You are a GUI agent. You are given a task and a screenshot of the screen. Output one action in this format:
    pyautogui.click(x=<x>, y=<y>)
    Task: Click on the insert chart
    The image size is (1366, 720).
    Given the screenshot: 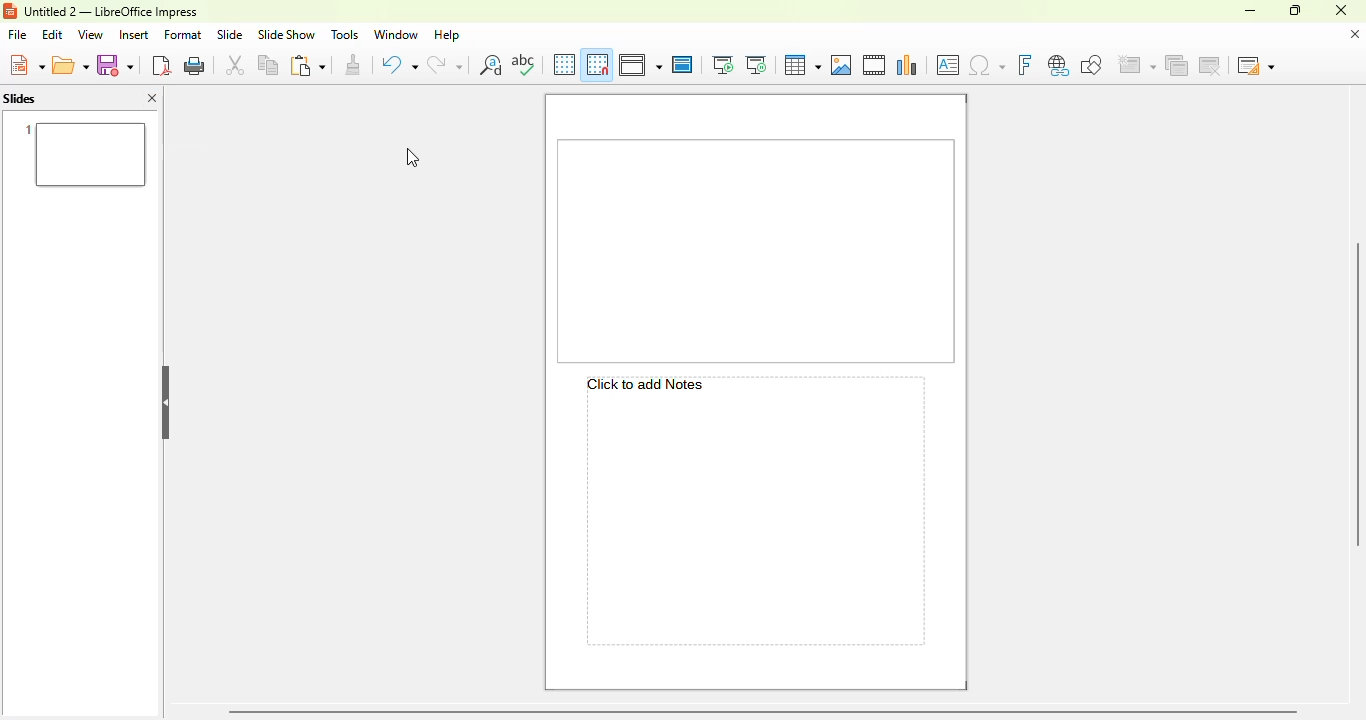 What is the action you would take?
    pyautogui.click(x=908, y=65)
    